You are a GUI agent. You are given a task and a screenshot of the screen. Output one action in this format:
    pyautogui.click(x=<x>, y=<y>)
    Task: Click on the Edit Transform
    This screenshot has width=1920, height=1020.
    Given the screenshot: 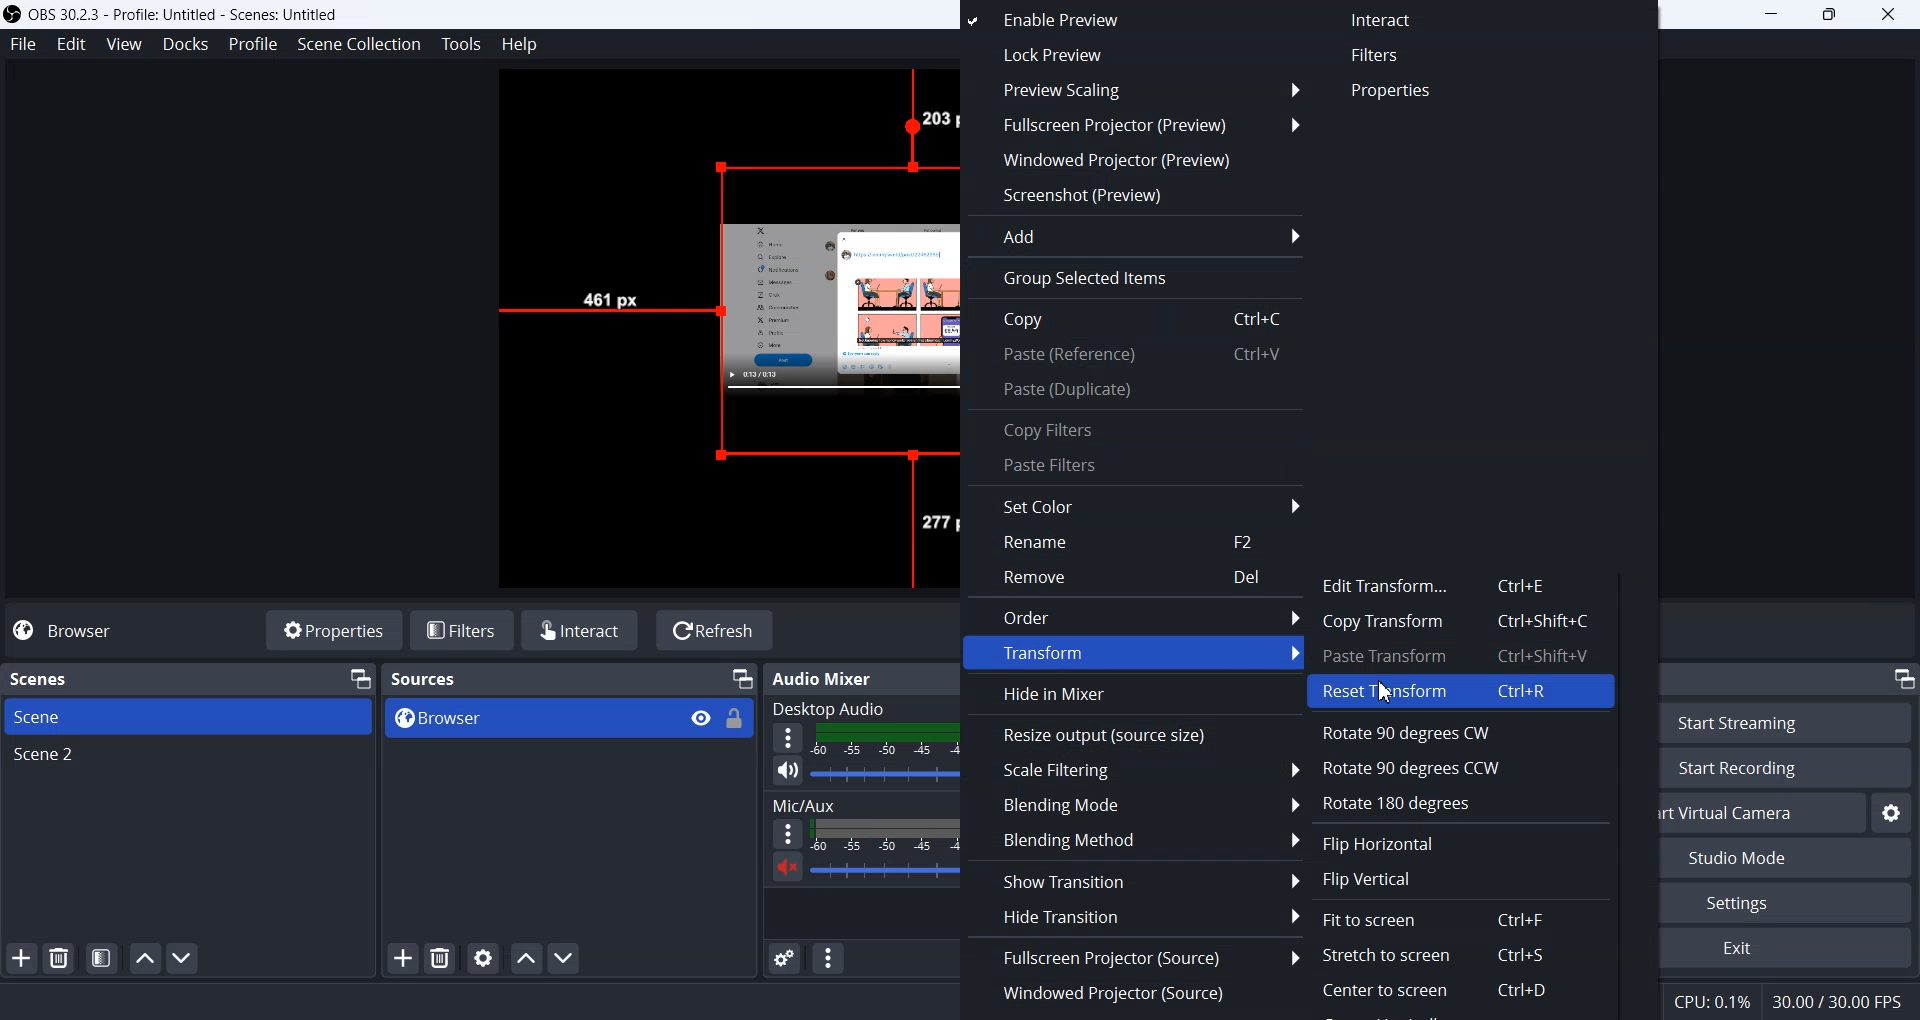 What is the action you would take?
    pyautogui.click(x=1463, y=586)
    